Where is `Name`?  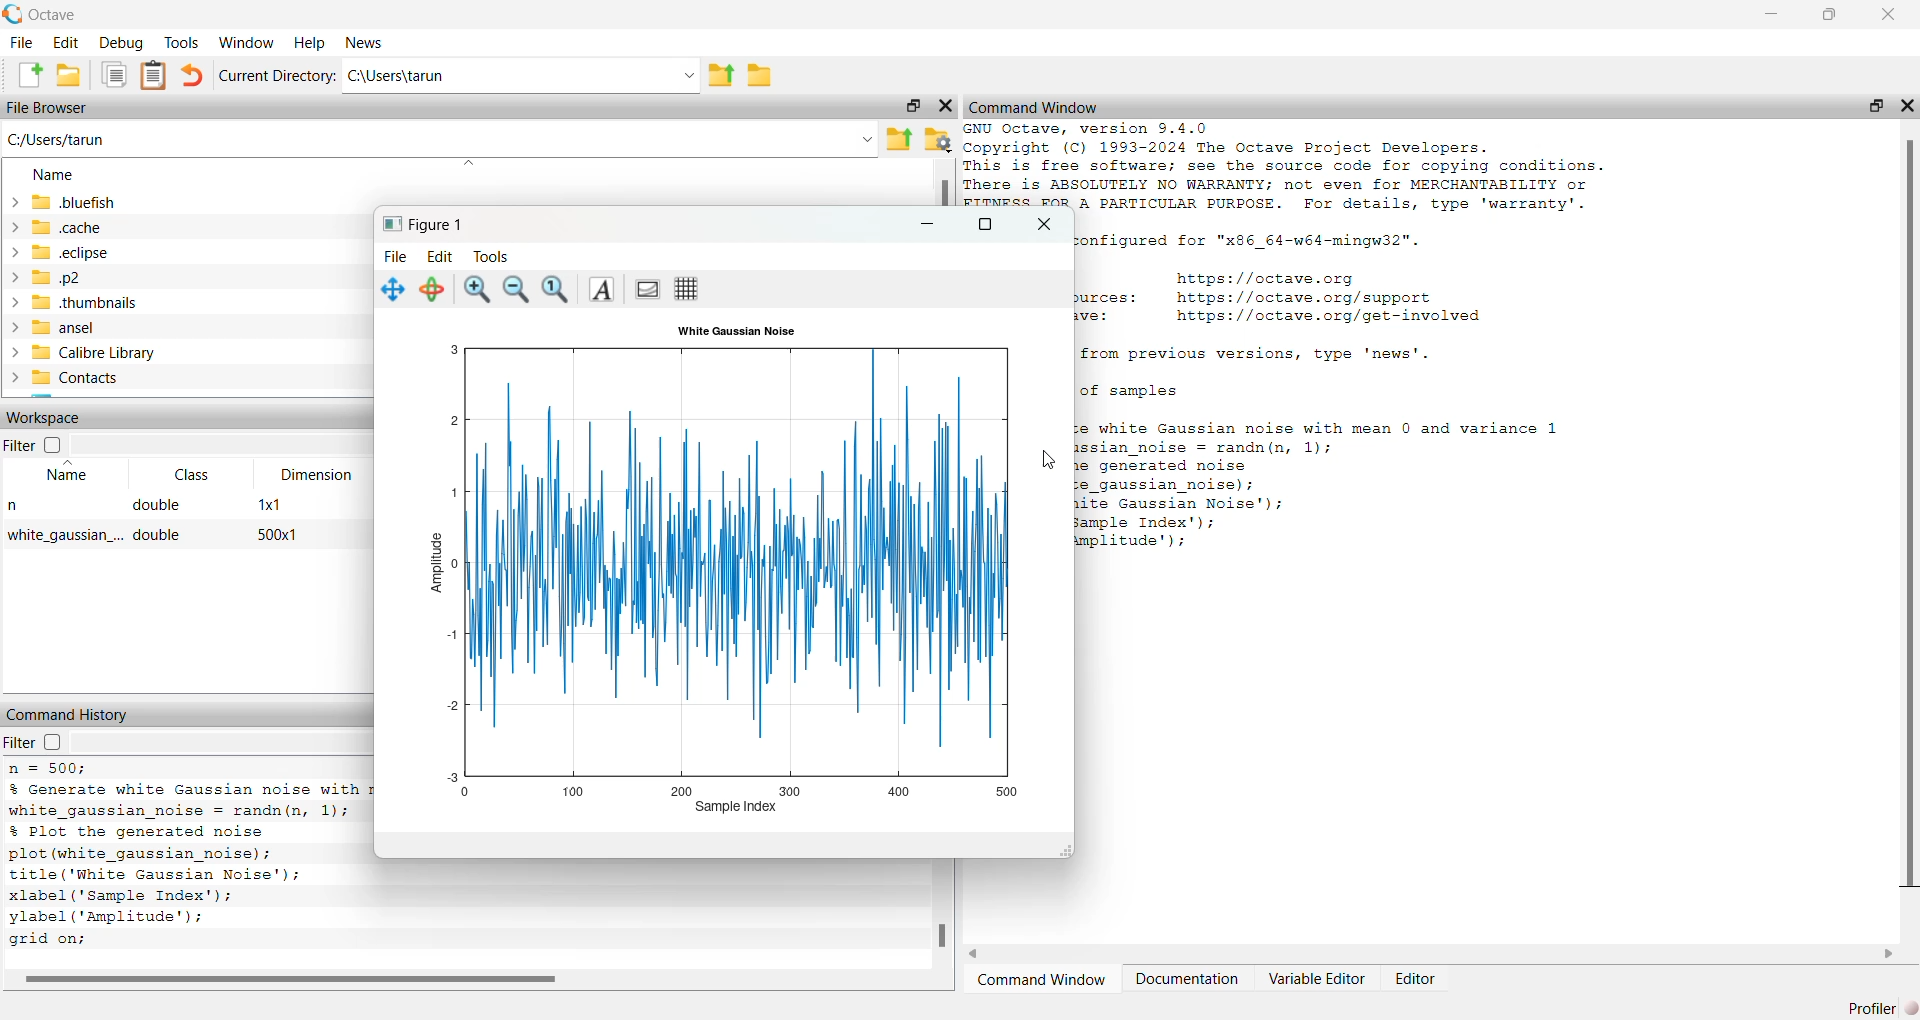
Name is located at coordinates (69, 474).